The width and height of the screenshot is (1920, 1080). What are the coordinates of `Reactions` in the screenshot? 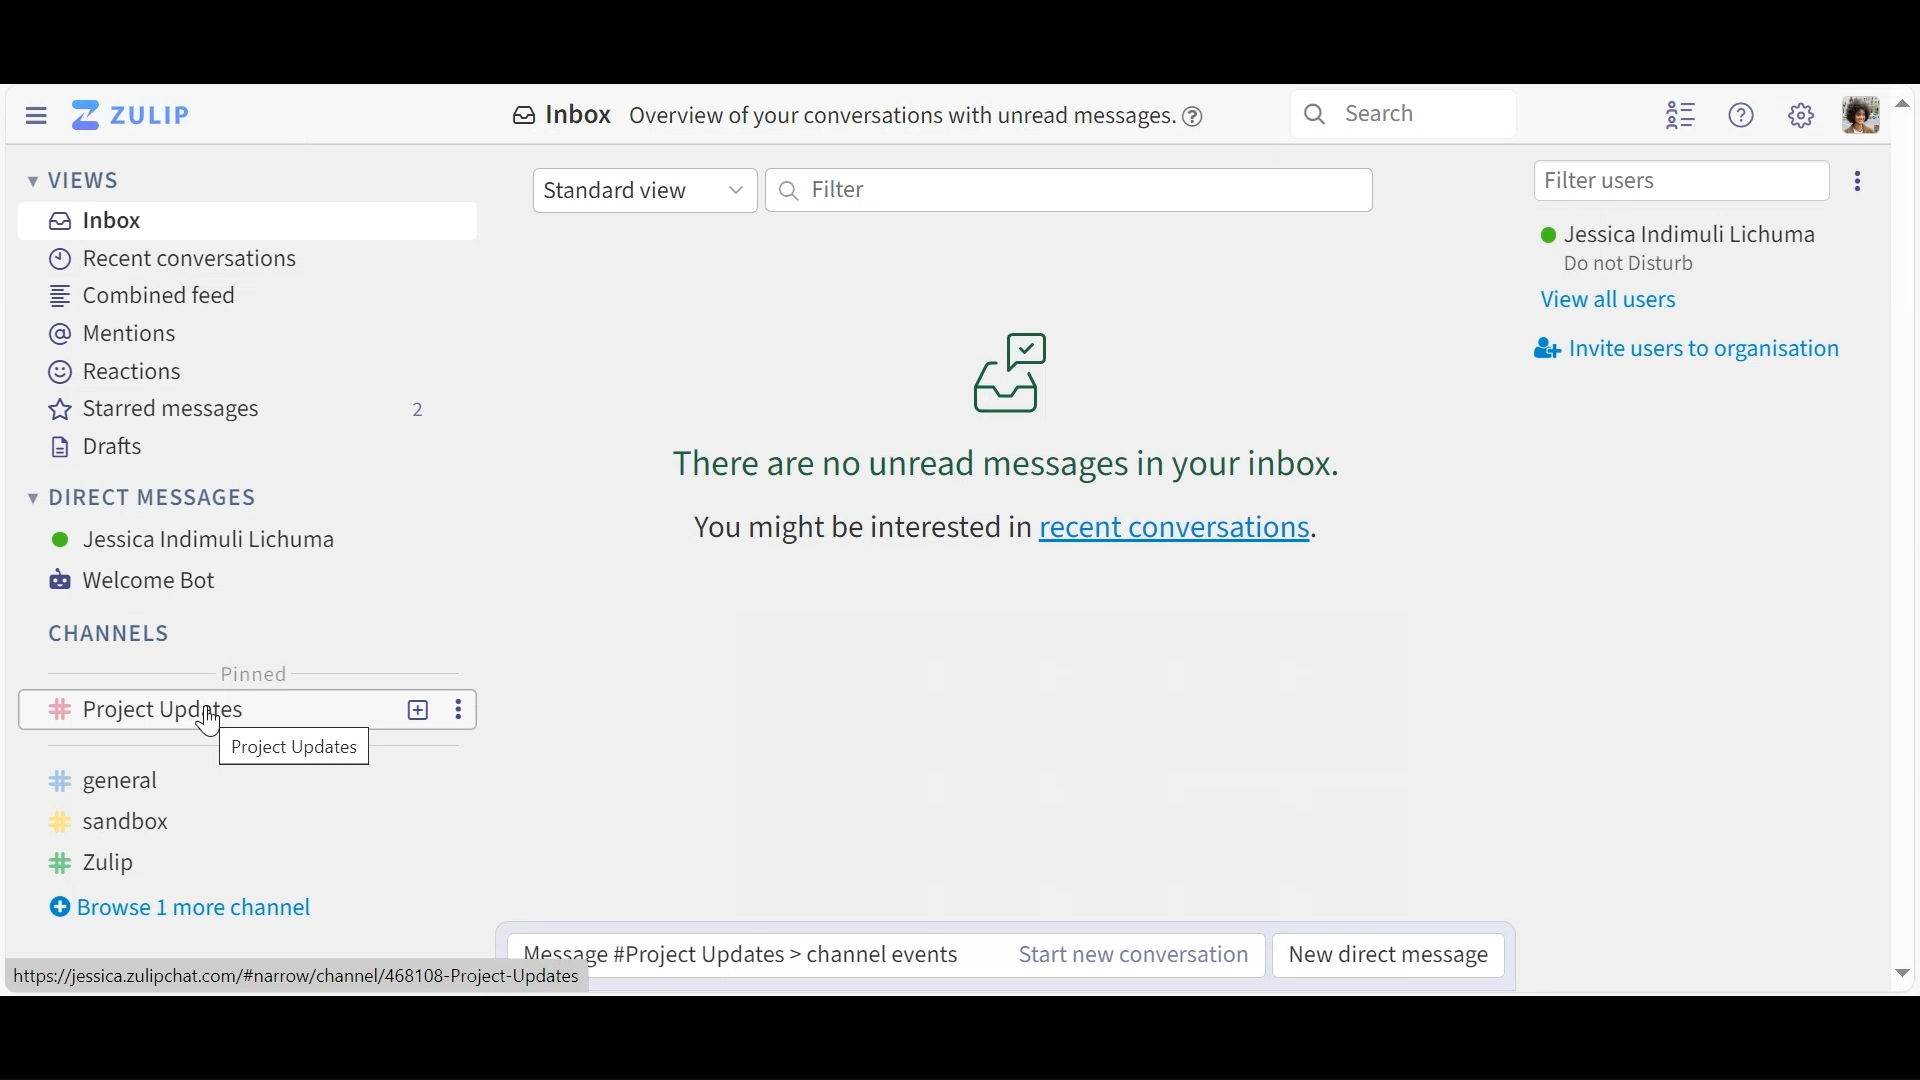 It's located at (116, 371).